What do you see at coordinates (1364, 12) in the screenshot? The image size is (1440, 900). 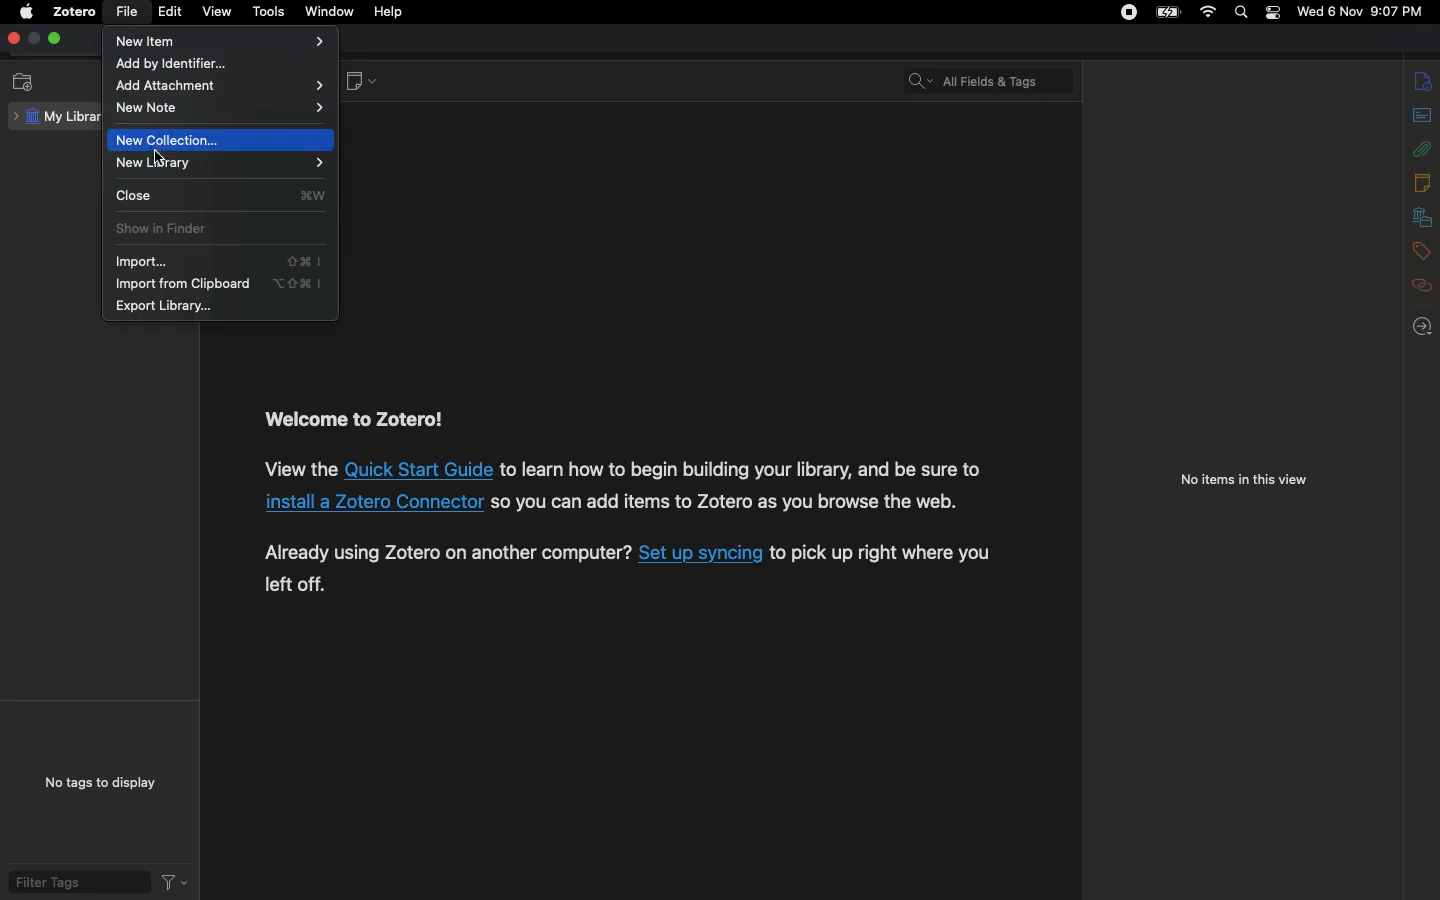 I see `Date/time` at bounding box center [1364, 12].